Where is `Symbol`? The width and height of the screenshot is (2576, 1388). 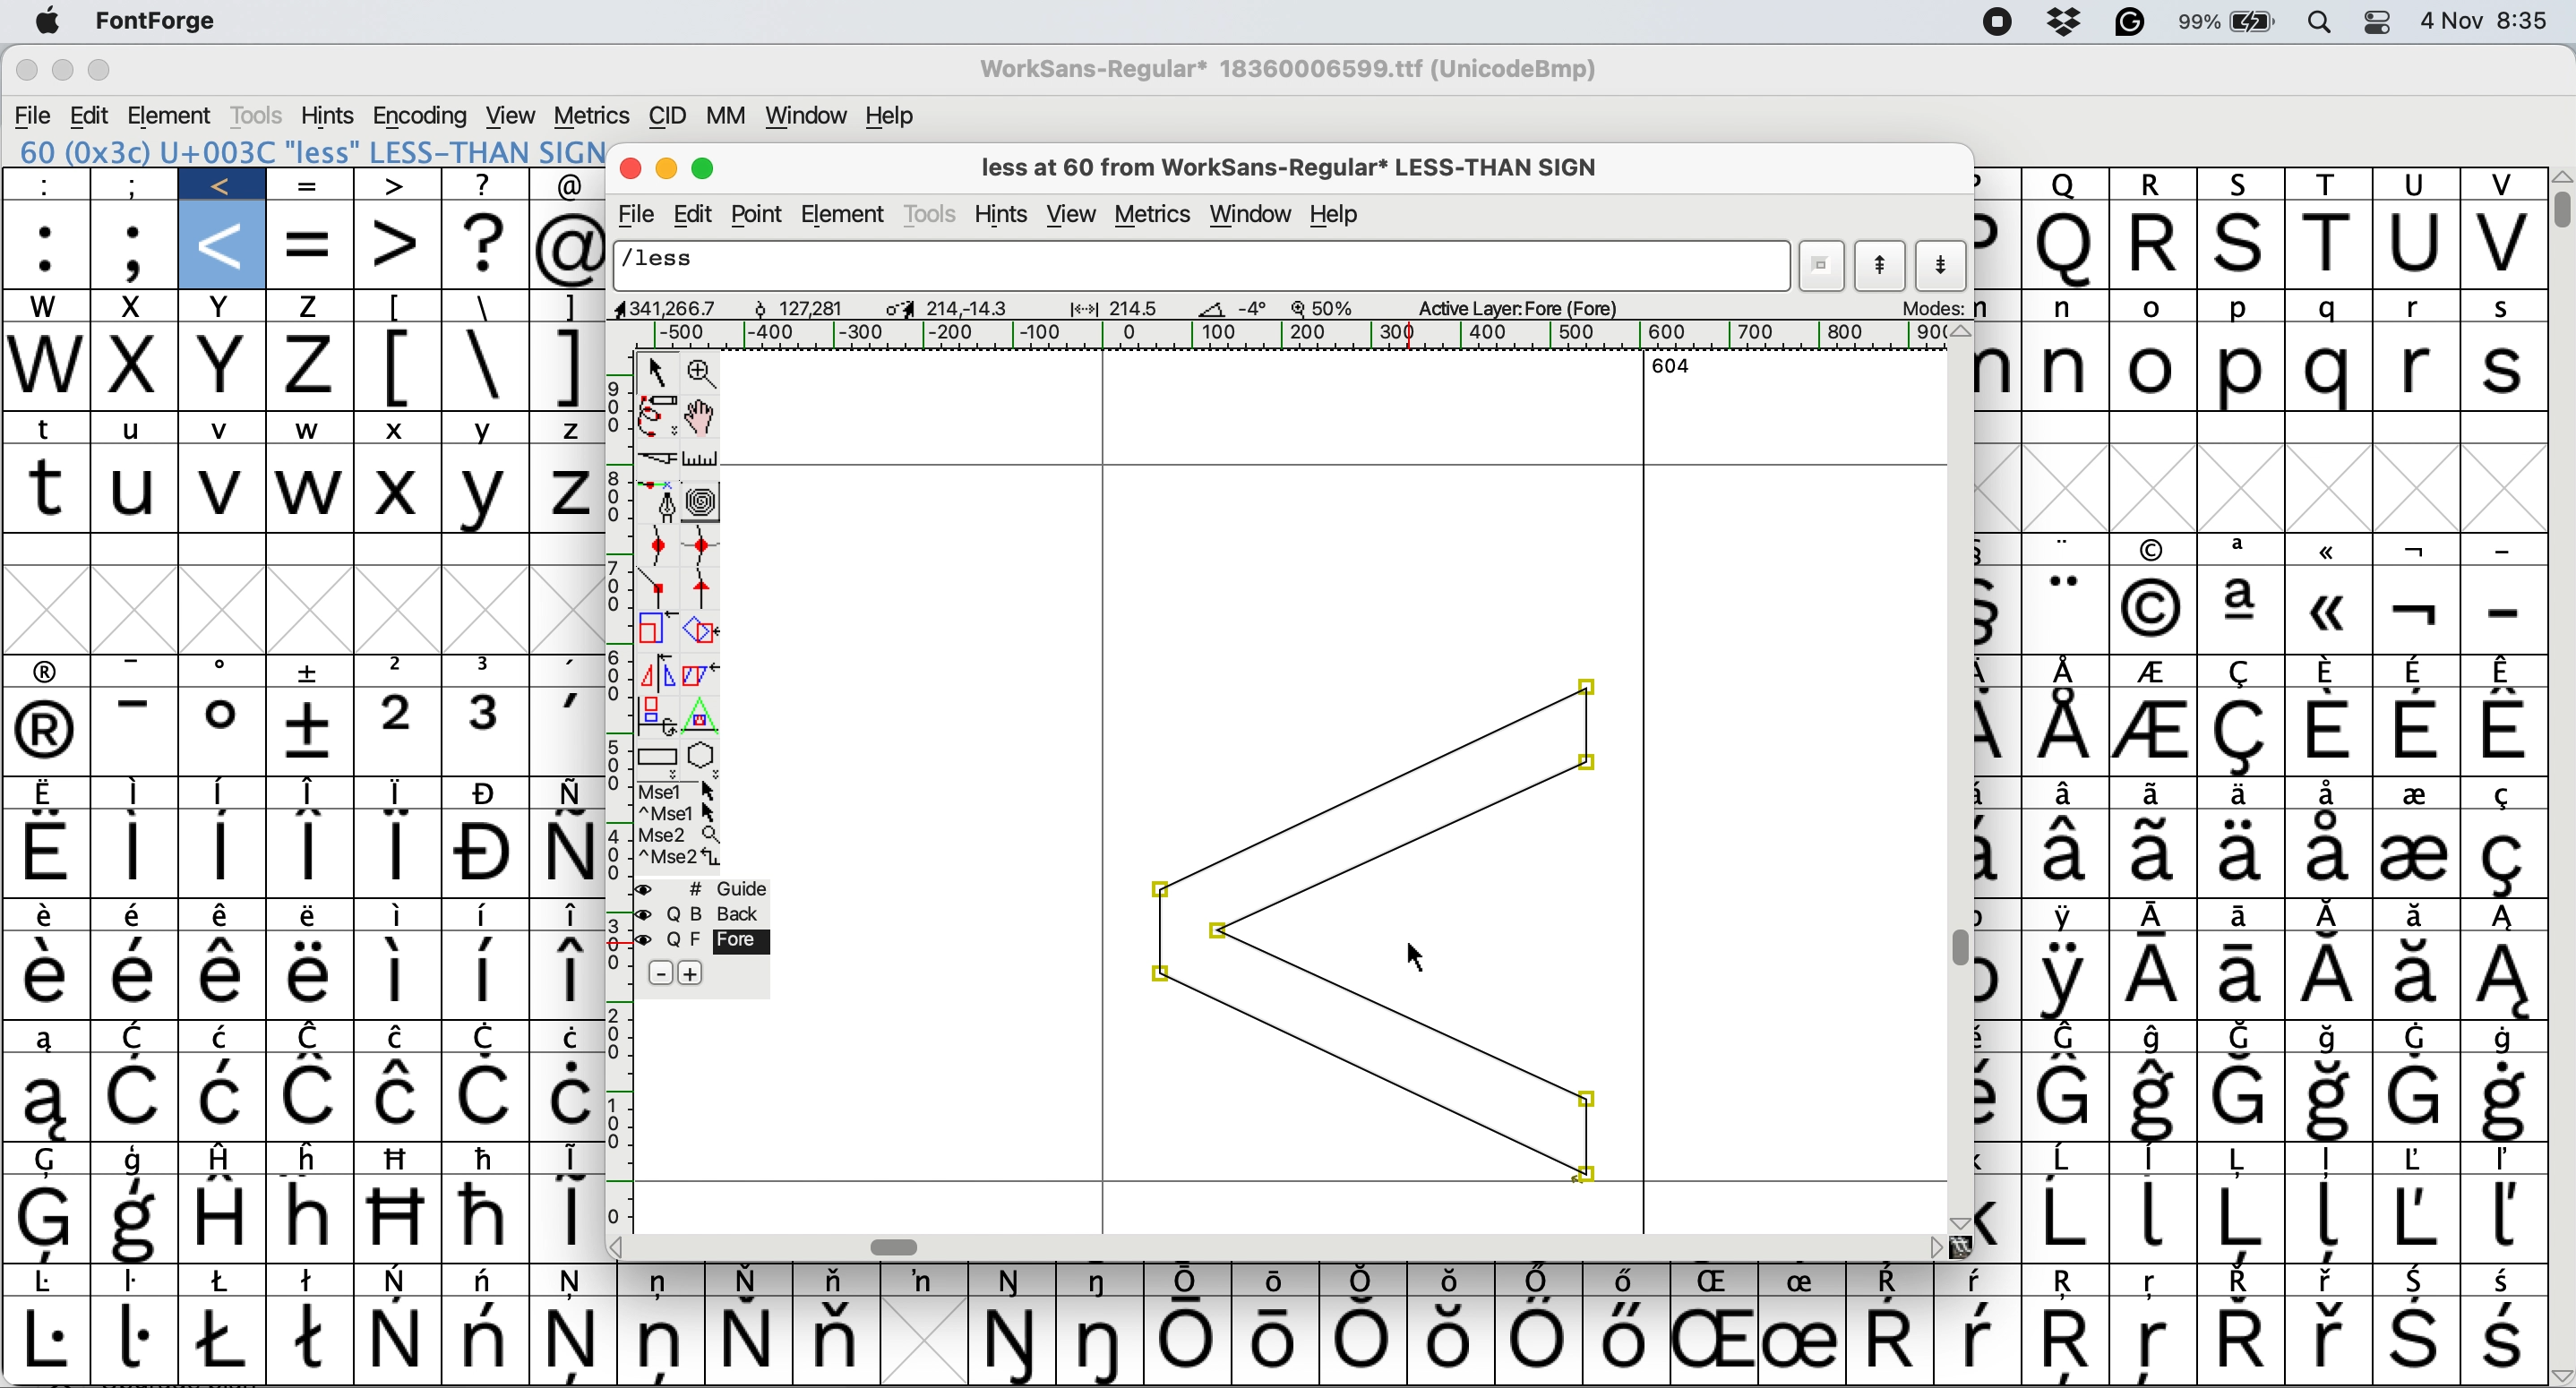 Symbol is located at coordinates (134, 976).